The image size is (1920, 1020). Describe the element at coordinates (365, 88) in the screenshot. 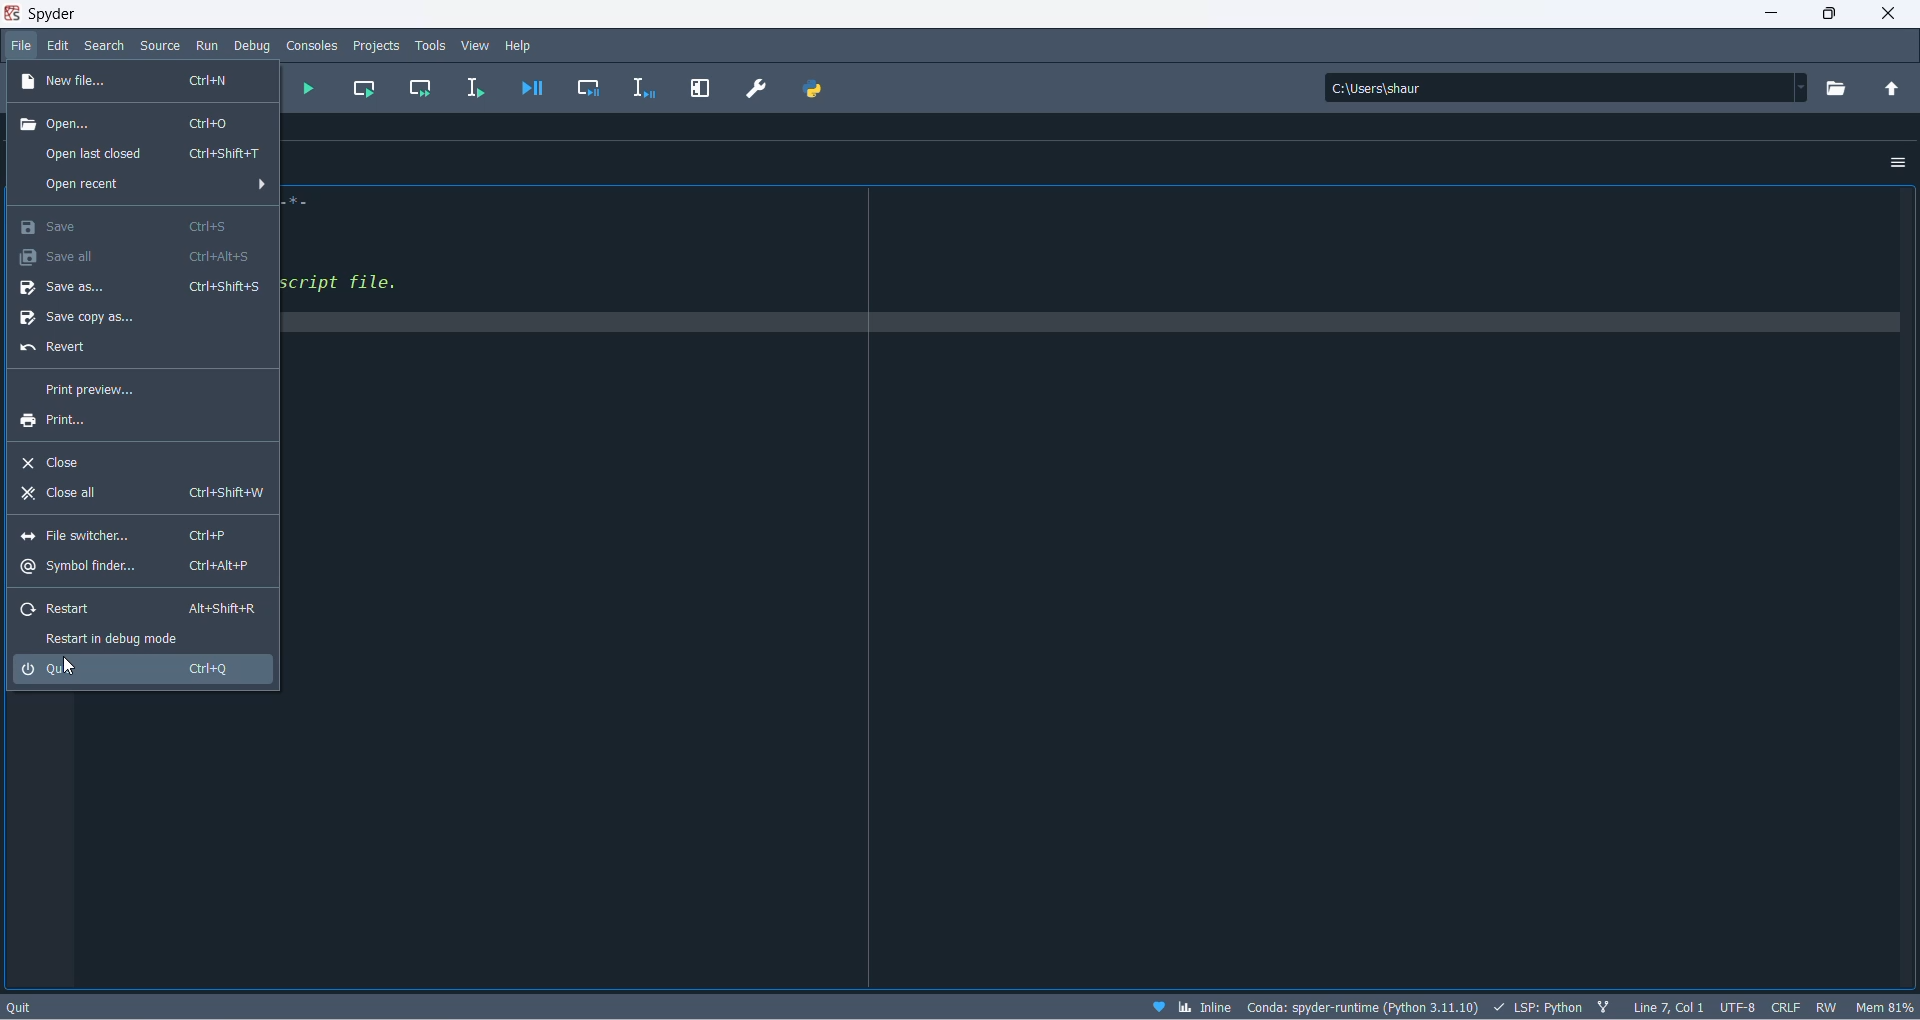

I see `run current cell` at that location.